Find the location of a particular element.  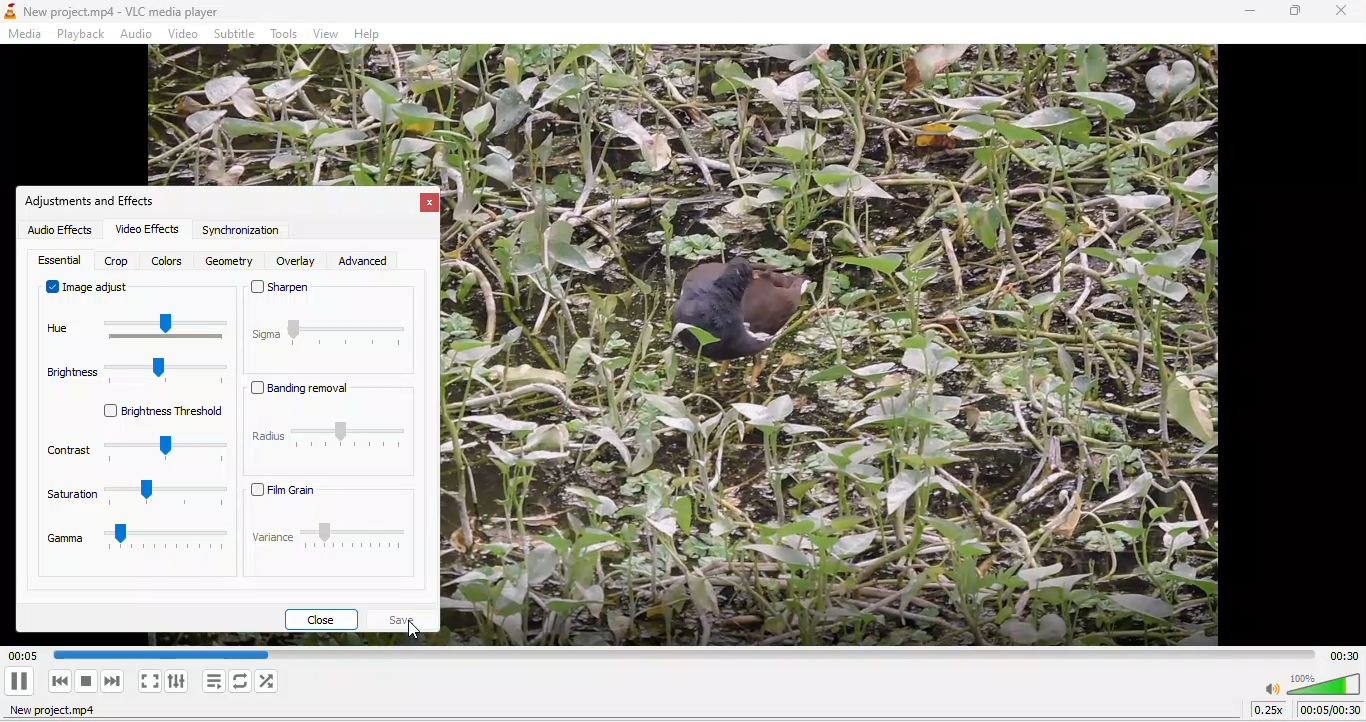

video effects is located at coordinates (146, 231).